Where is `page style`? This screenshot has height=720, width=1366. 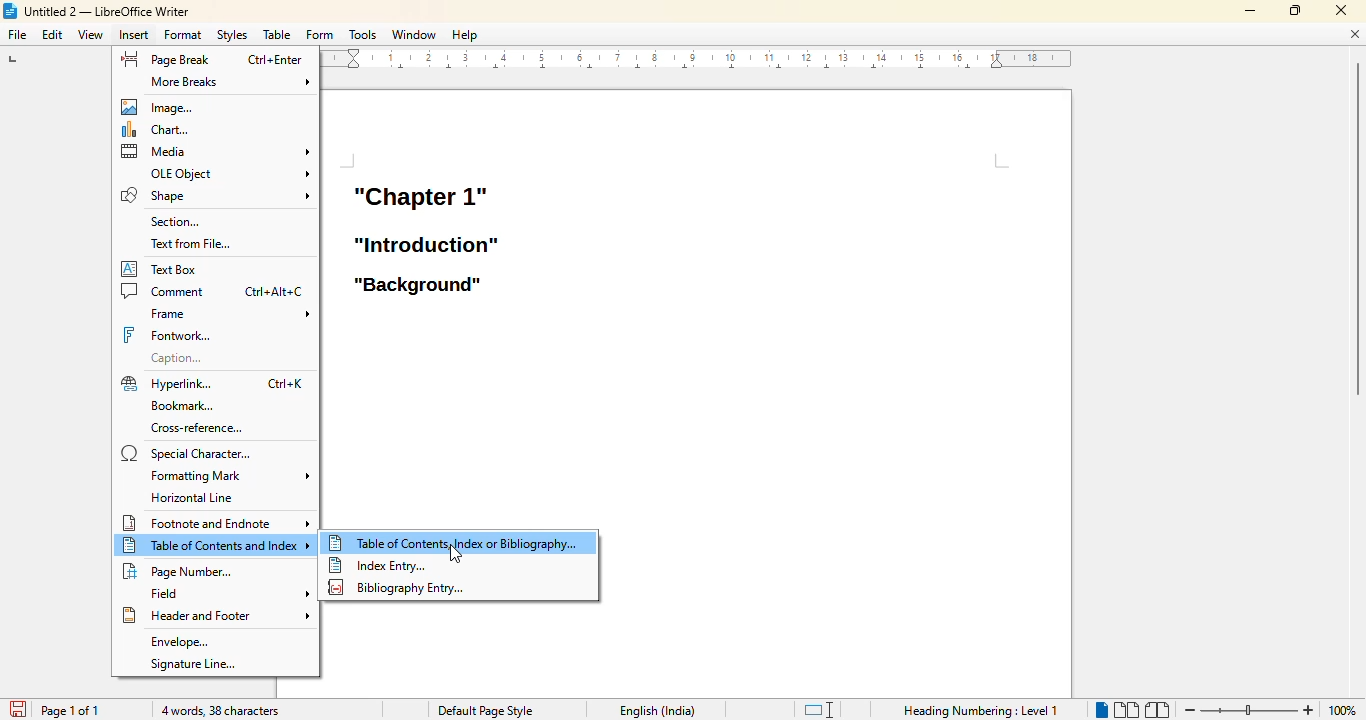 page style is located at coordinates (484, 711).